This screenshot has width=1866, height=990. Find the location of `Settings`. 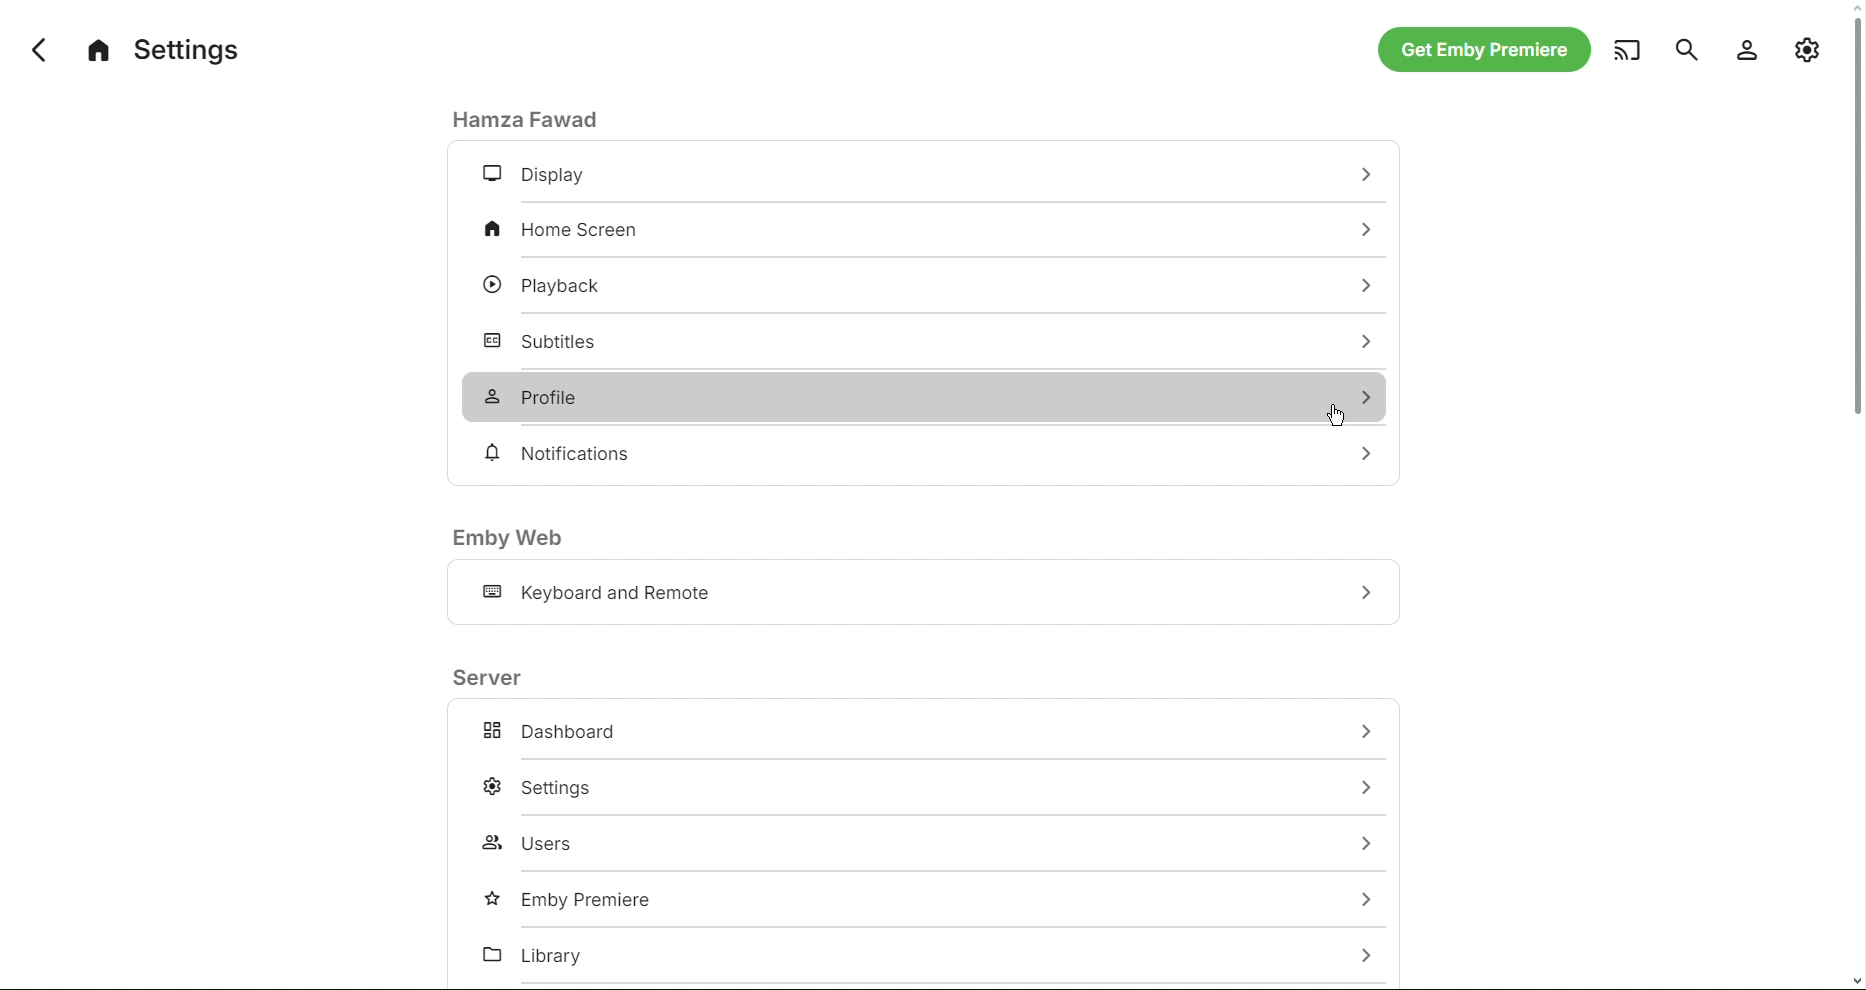

Settings is located at coordinates (164, 46).